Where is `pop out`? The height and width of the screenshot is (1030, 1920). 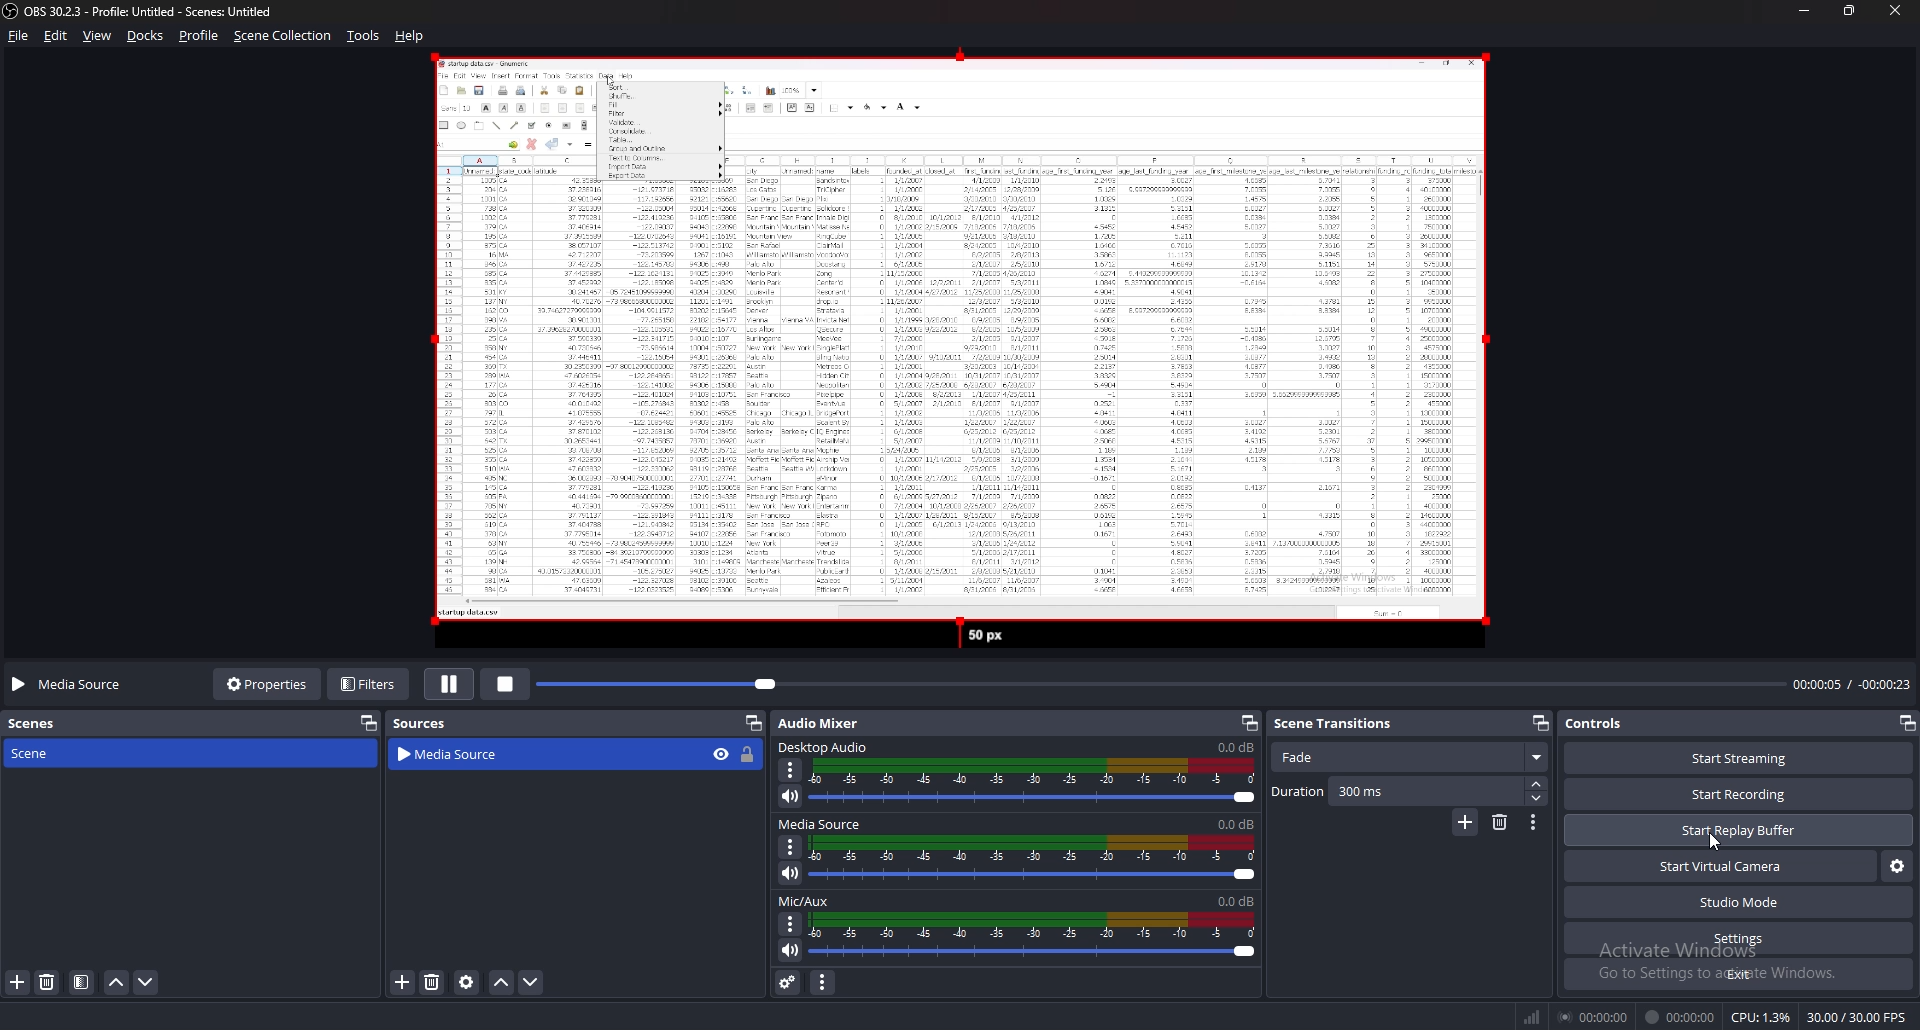
pop out is located at coordinates (1541, 722).